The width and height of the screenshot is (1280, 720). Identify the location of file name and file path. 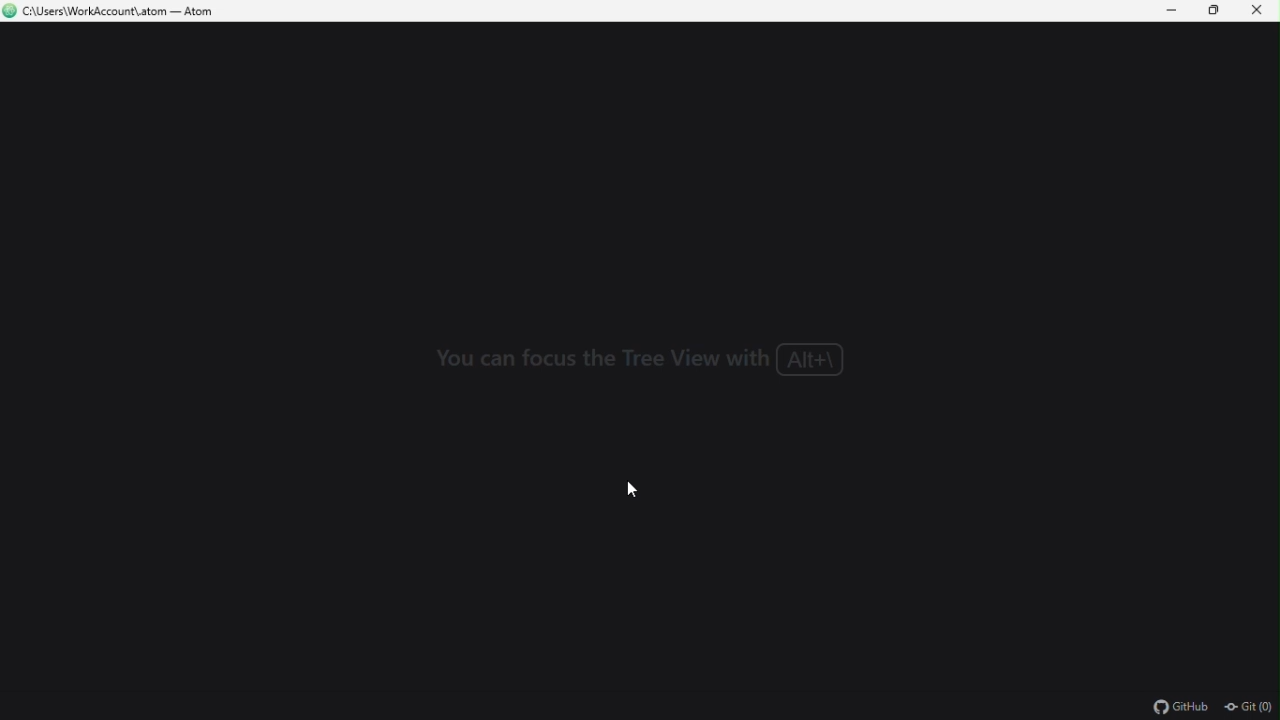
(110, 12).